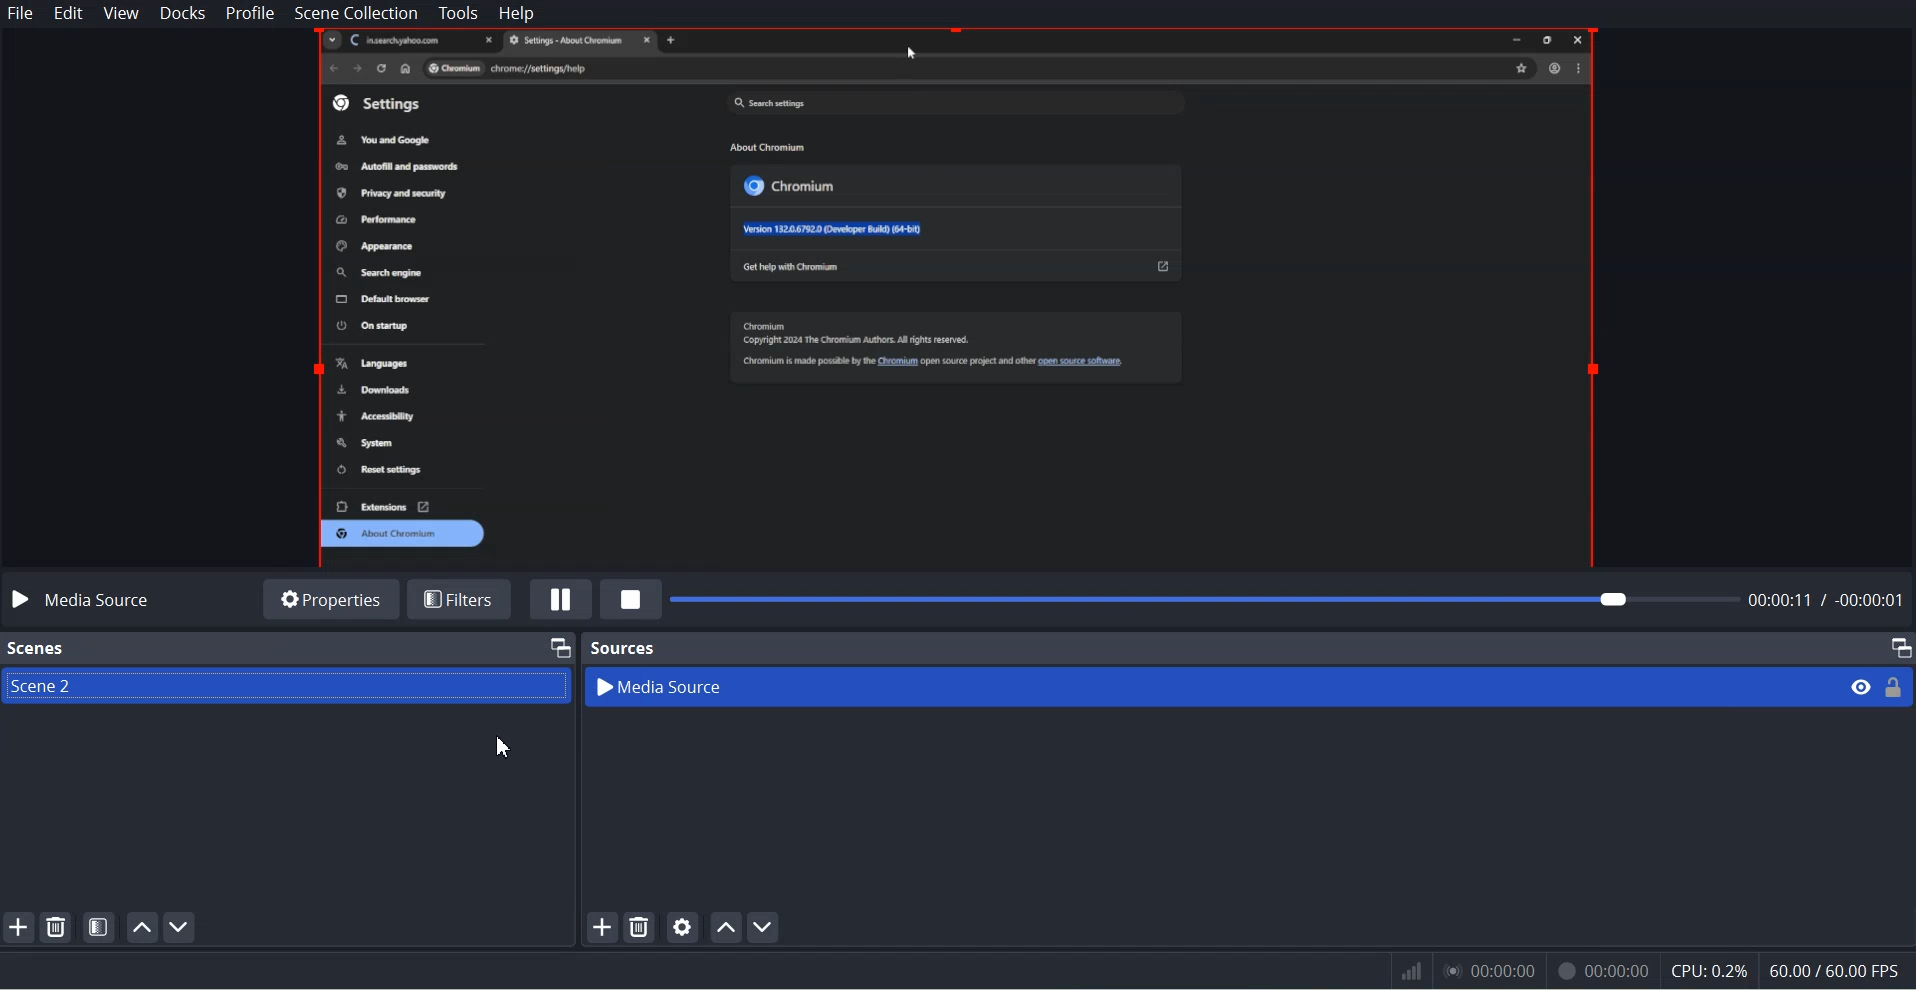 Image resolution: width=1916 pixels, height=990 pixels. Describe the element at coordinates (516, 13) in the screenshot. I see `Help` at that location.